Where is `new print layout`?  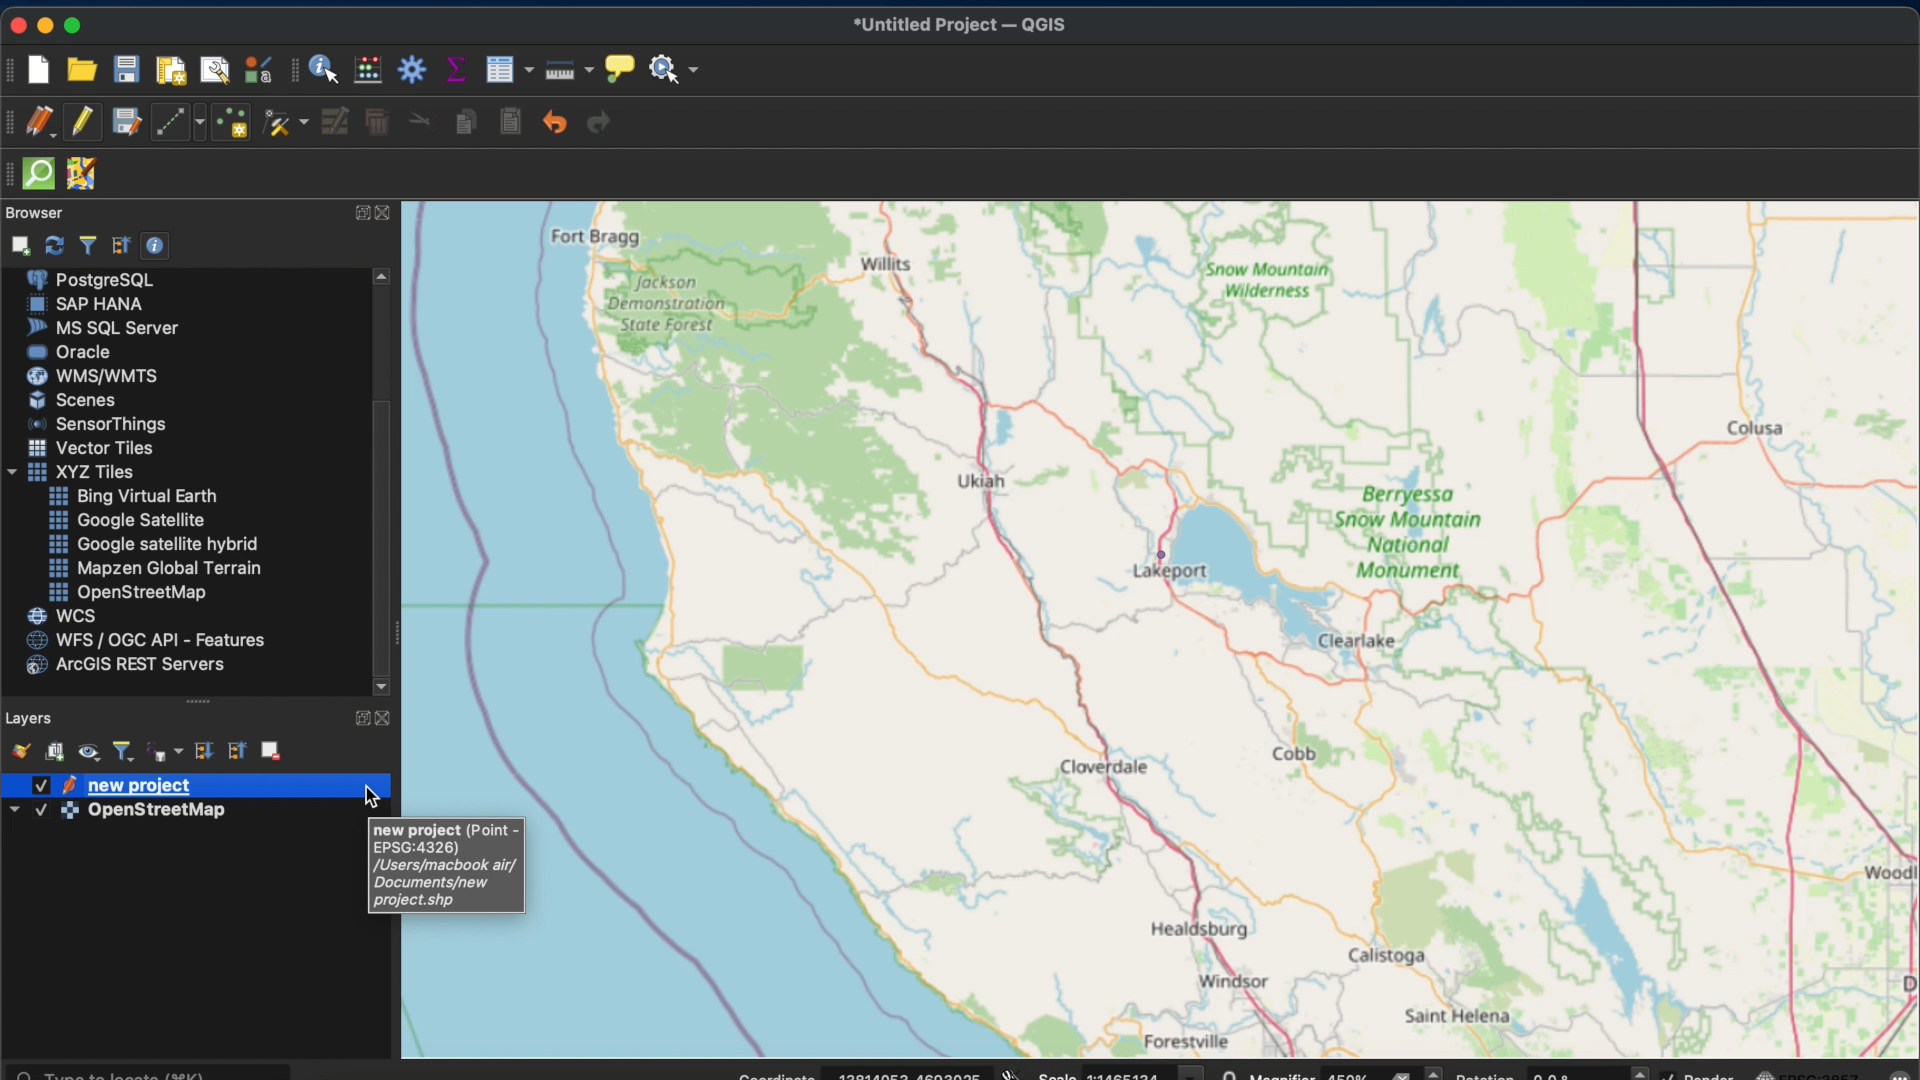
new print layout is located at coordinates (171, 69).